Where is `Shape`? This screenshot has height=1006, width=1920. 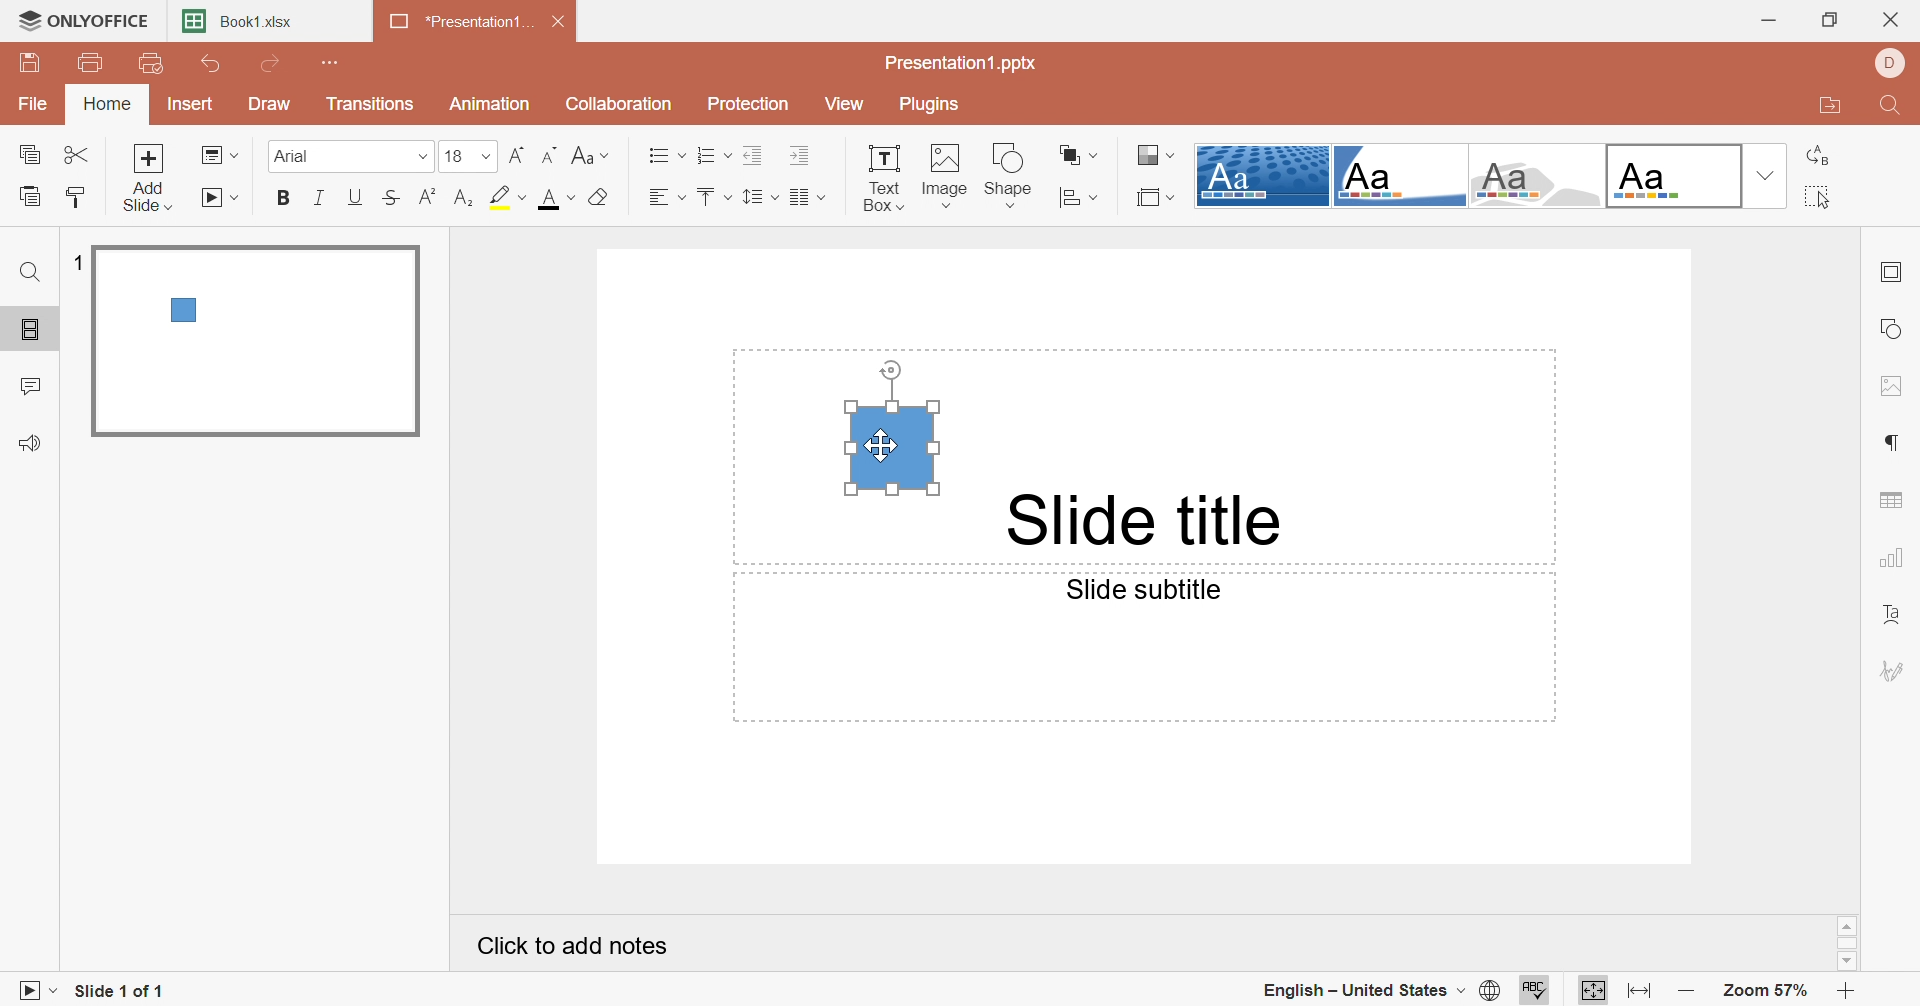
Shape is located at coordinates (1012, 173).